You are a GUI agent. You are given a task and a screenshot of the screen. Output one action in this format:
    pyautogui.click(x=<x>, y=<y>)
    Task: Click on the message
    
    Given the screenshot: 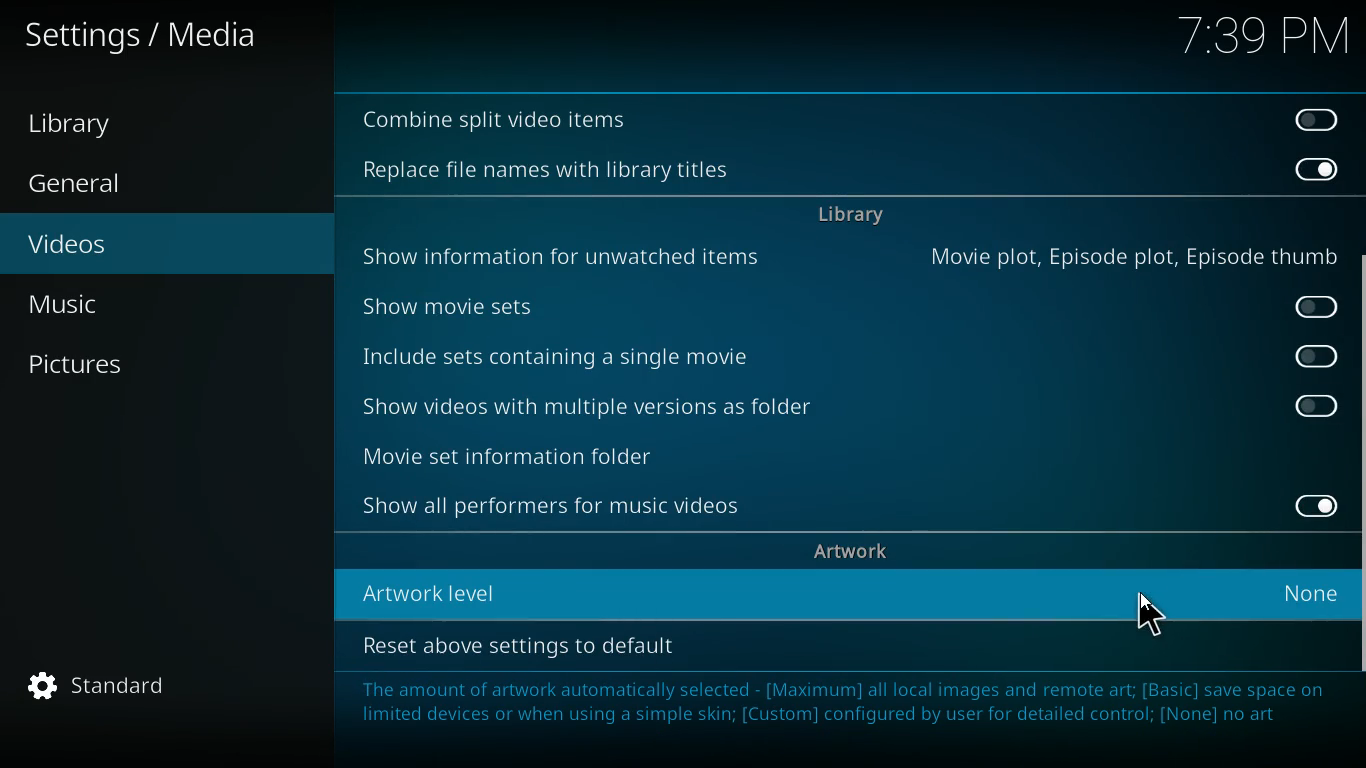 What is the action you would take?
    pyautogui.click(x=840, y=716)
    